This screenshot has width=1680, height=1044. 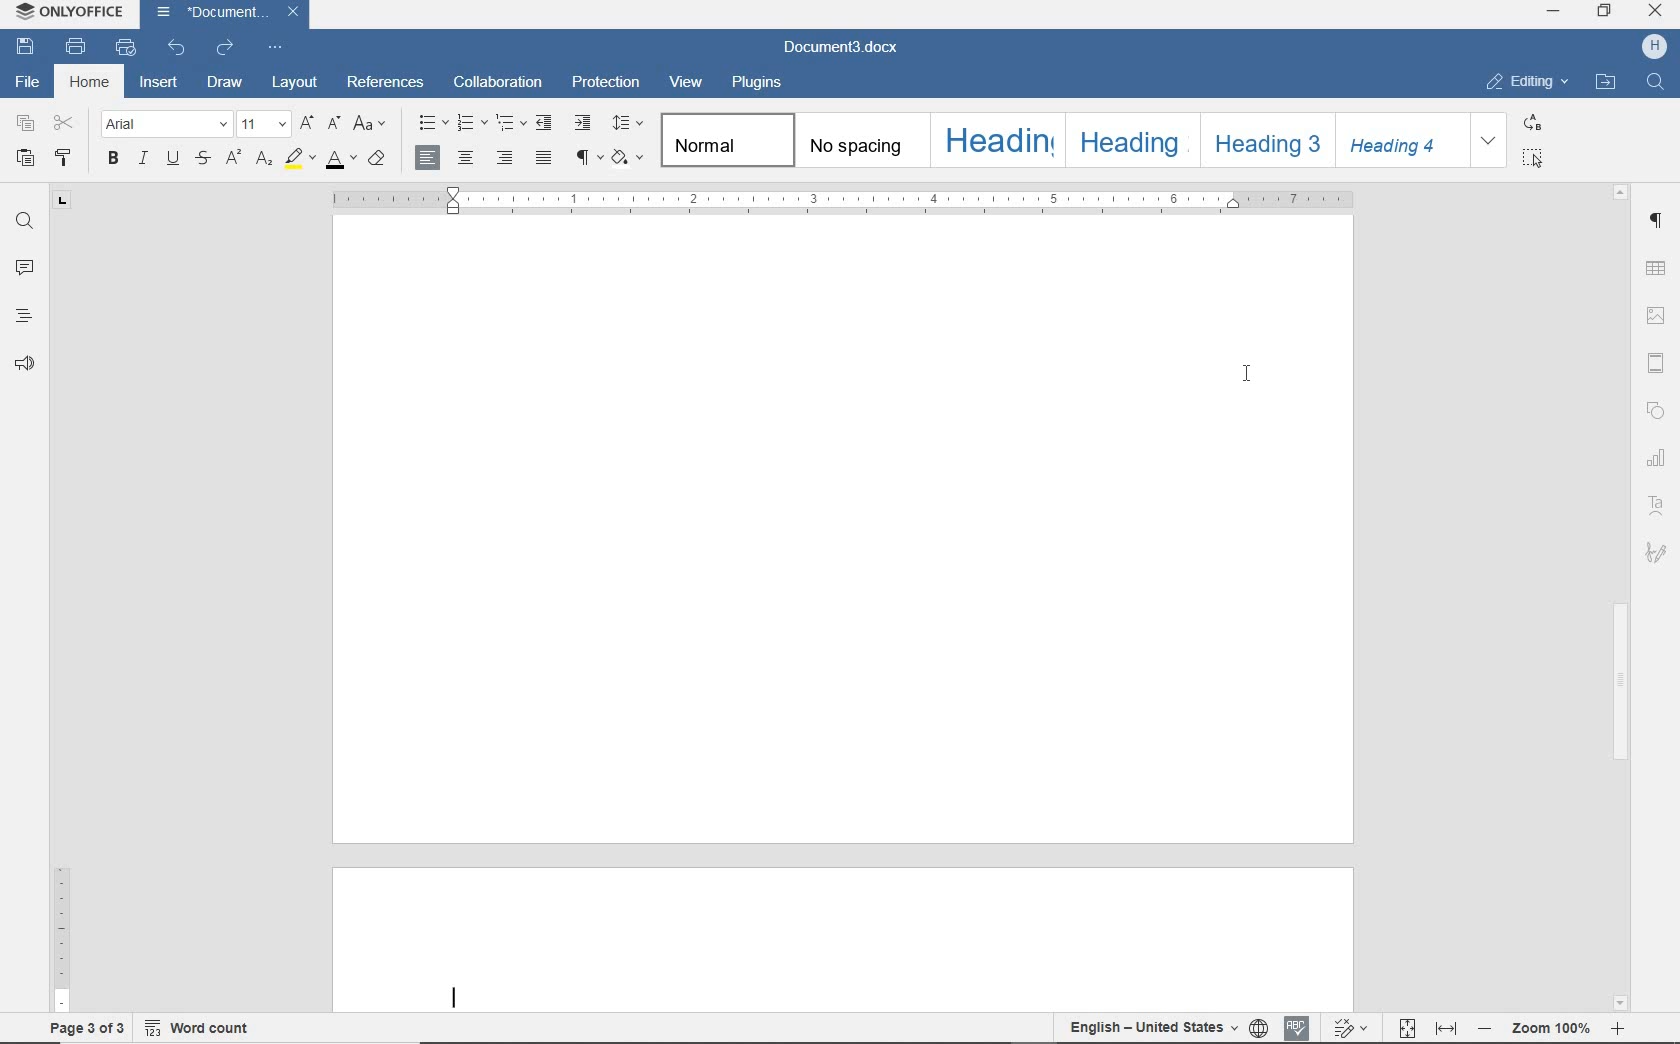 I want to click on JUSTIFIED, so click(x=545, y=157).